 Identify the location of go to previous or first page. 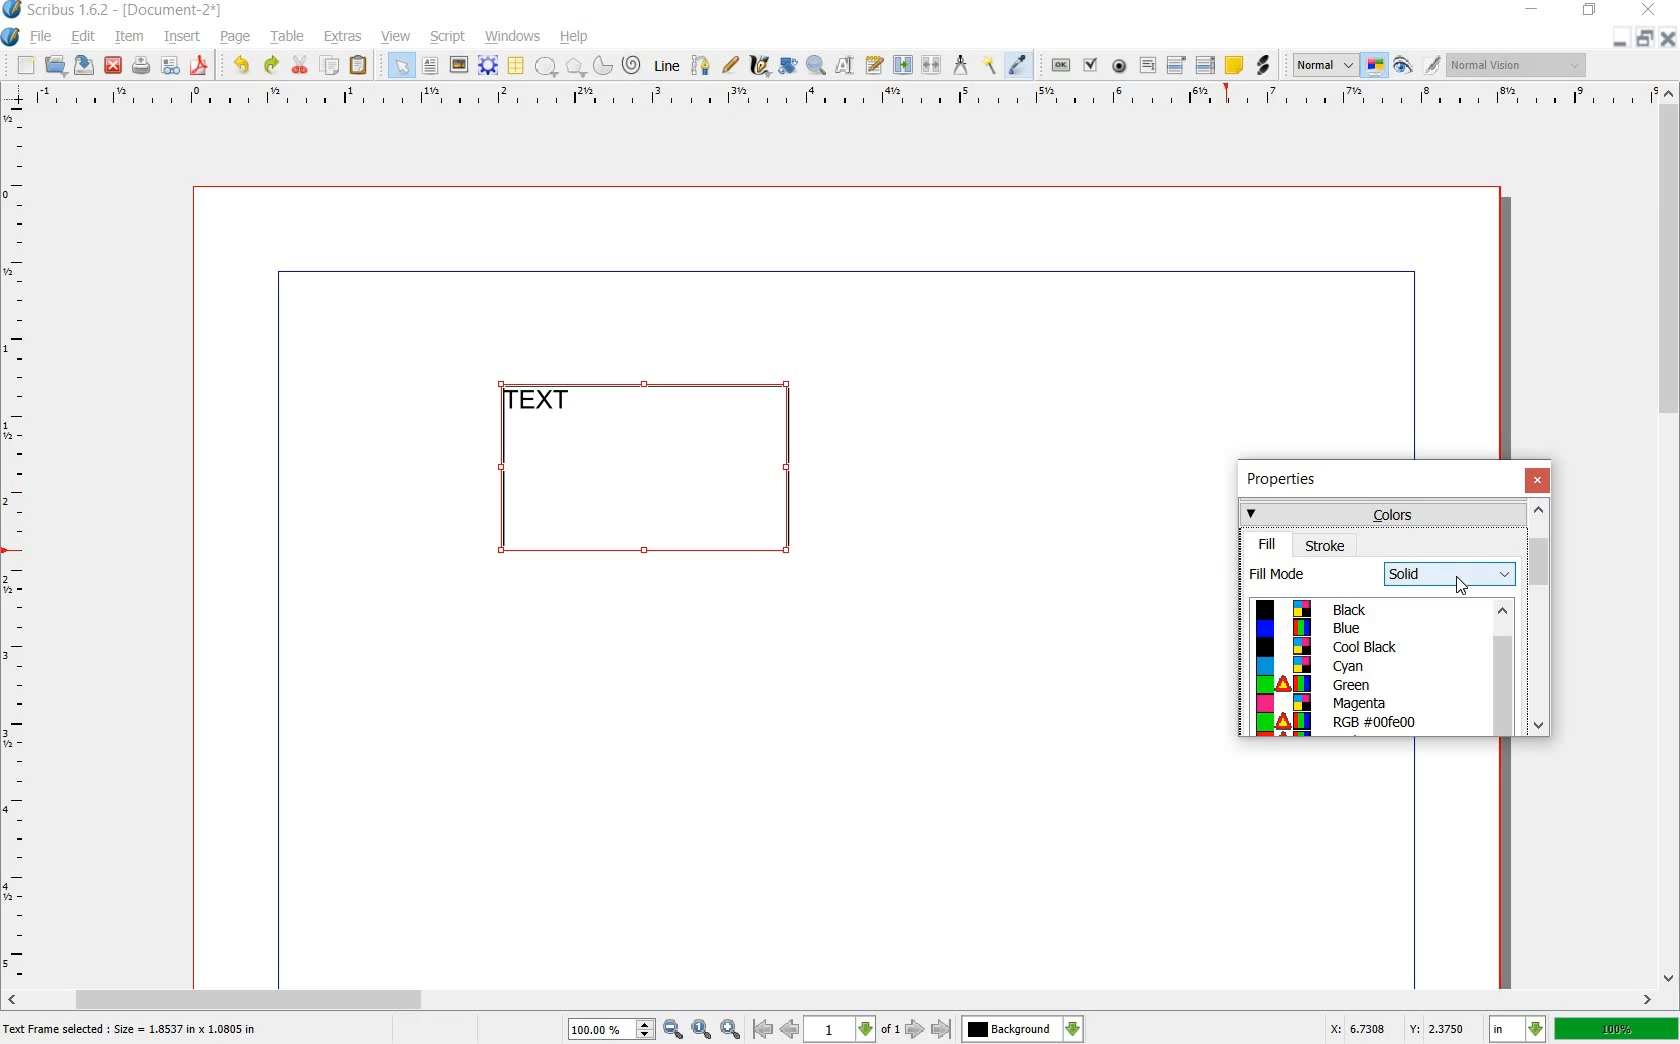
(774, 1030).